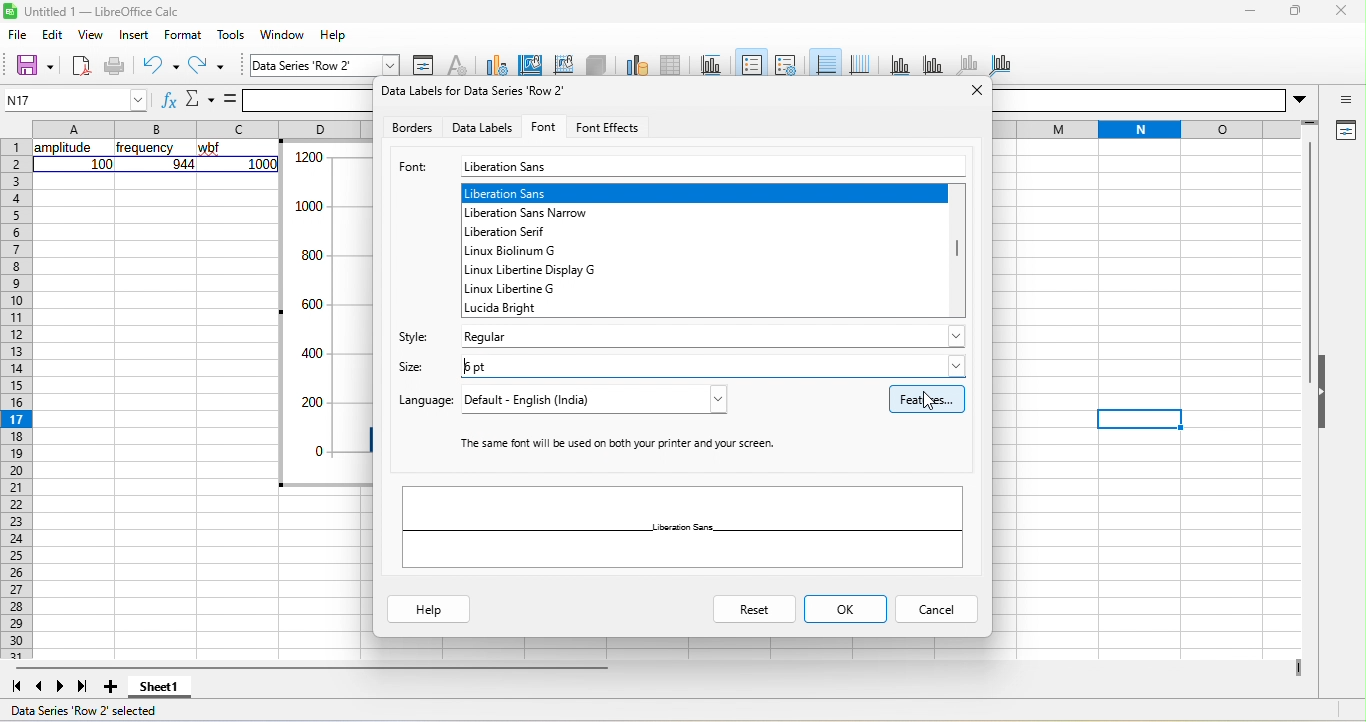  What do you see at coordinates (86, 688) in the screenshot?
I see `last sheet` at bounding box center [86, 688].